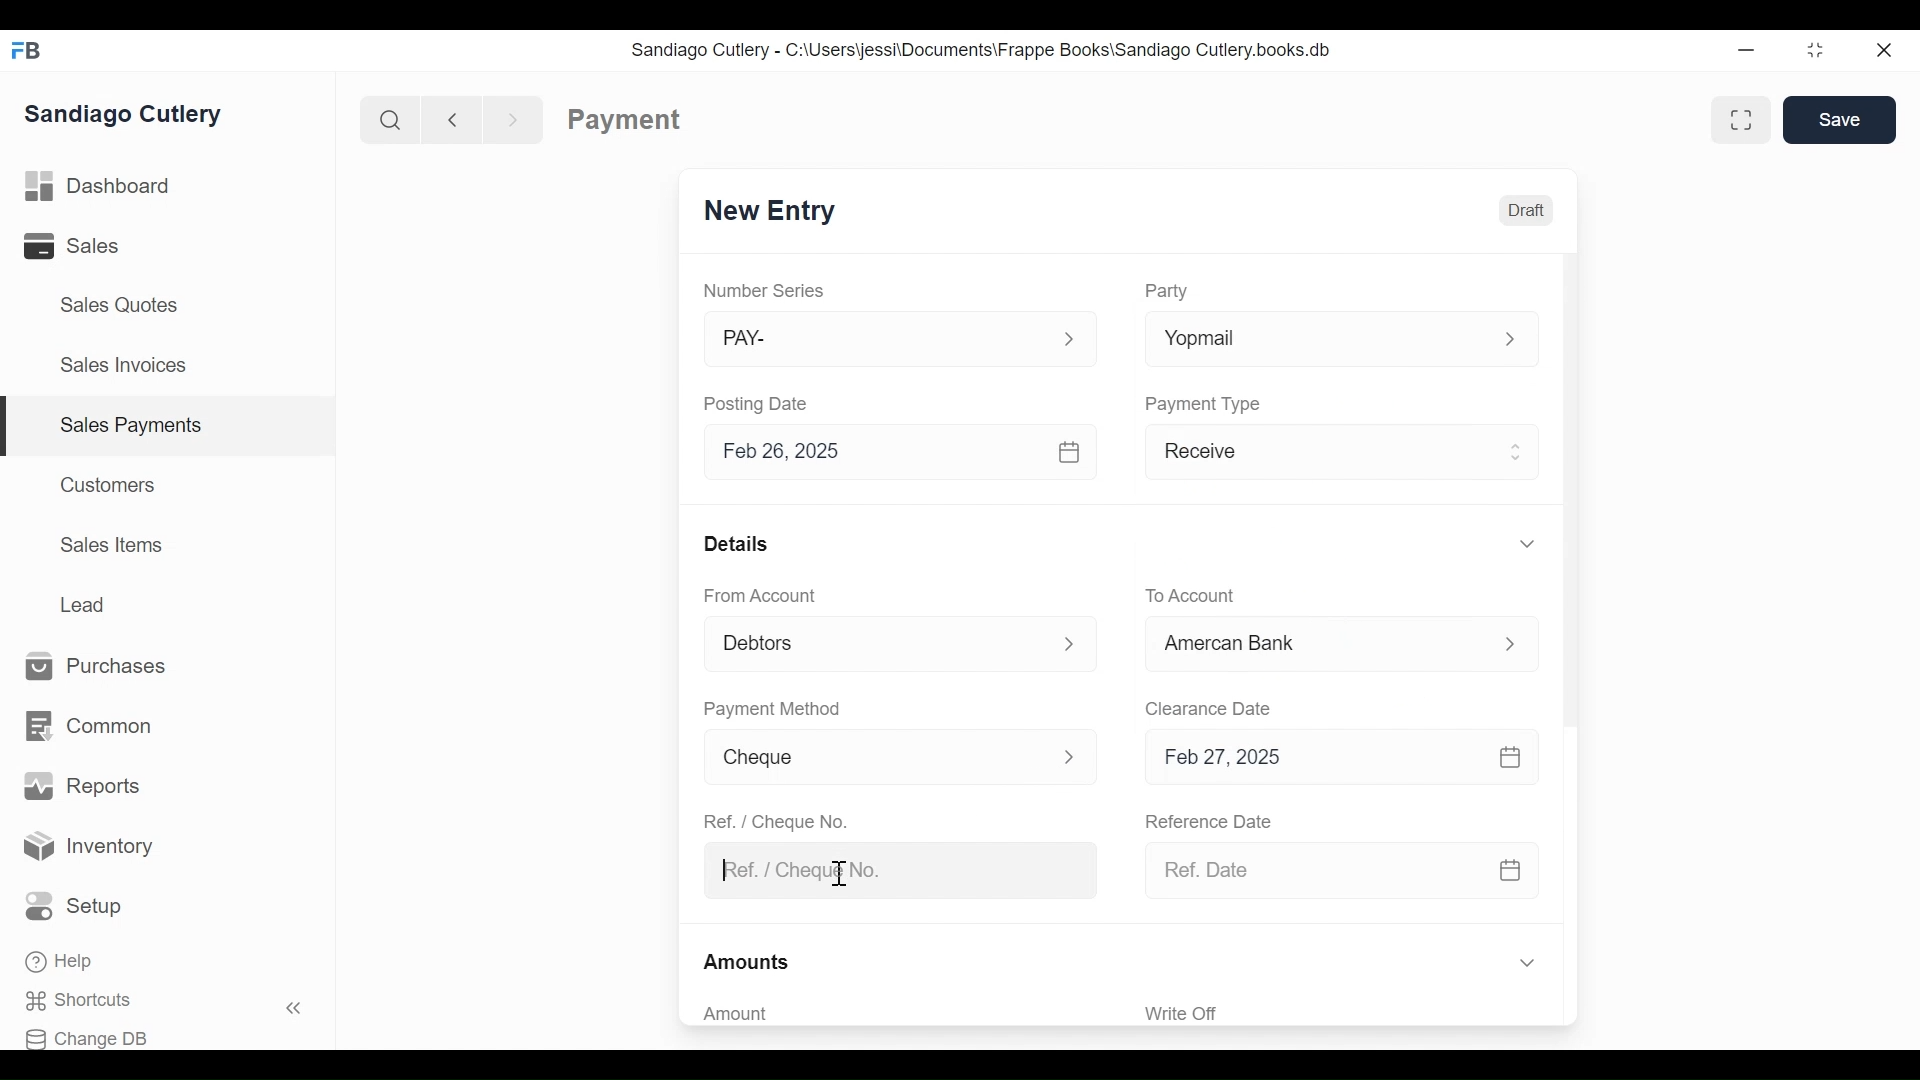 This screenshot has height=1080, width=1920. I want to click on From Account, so click(762, 596).